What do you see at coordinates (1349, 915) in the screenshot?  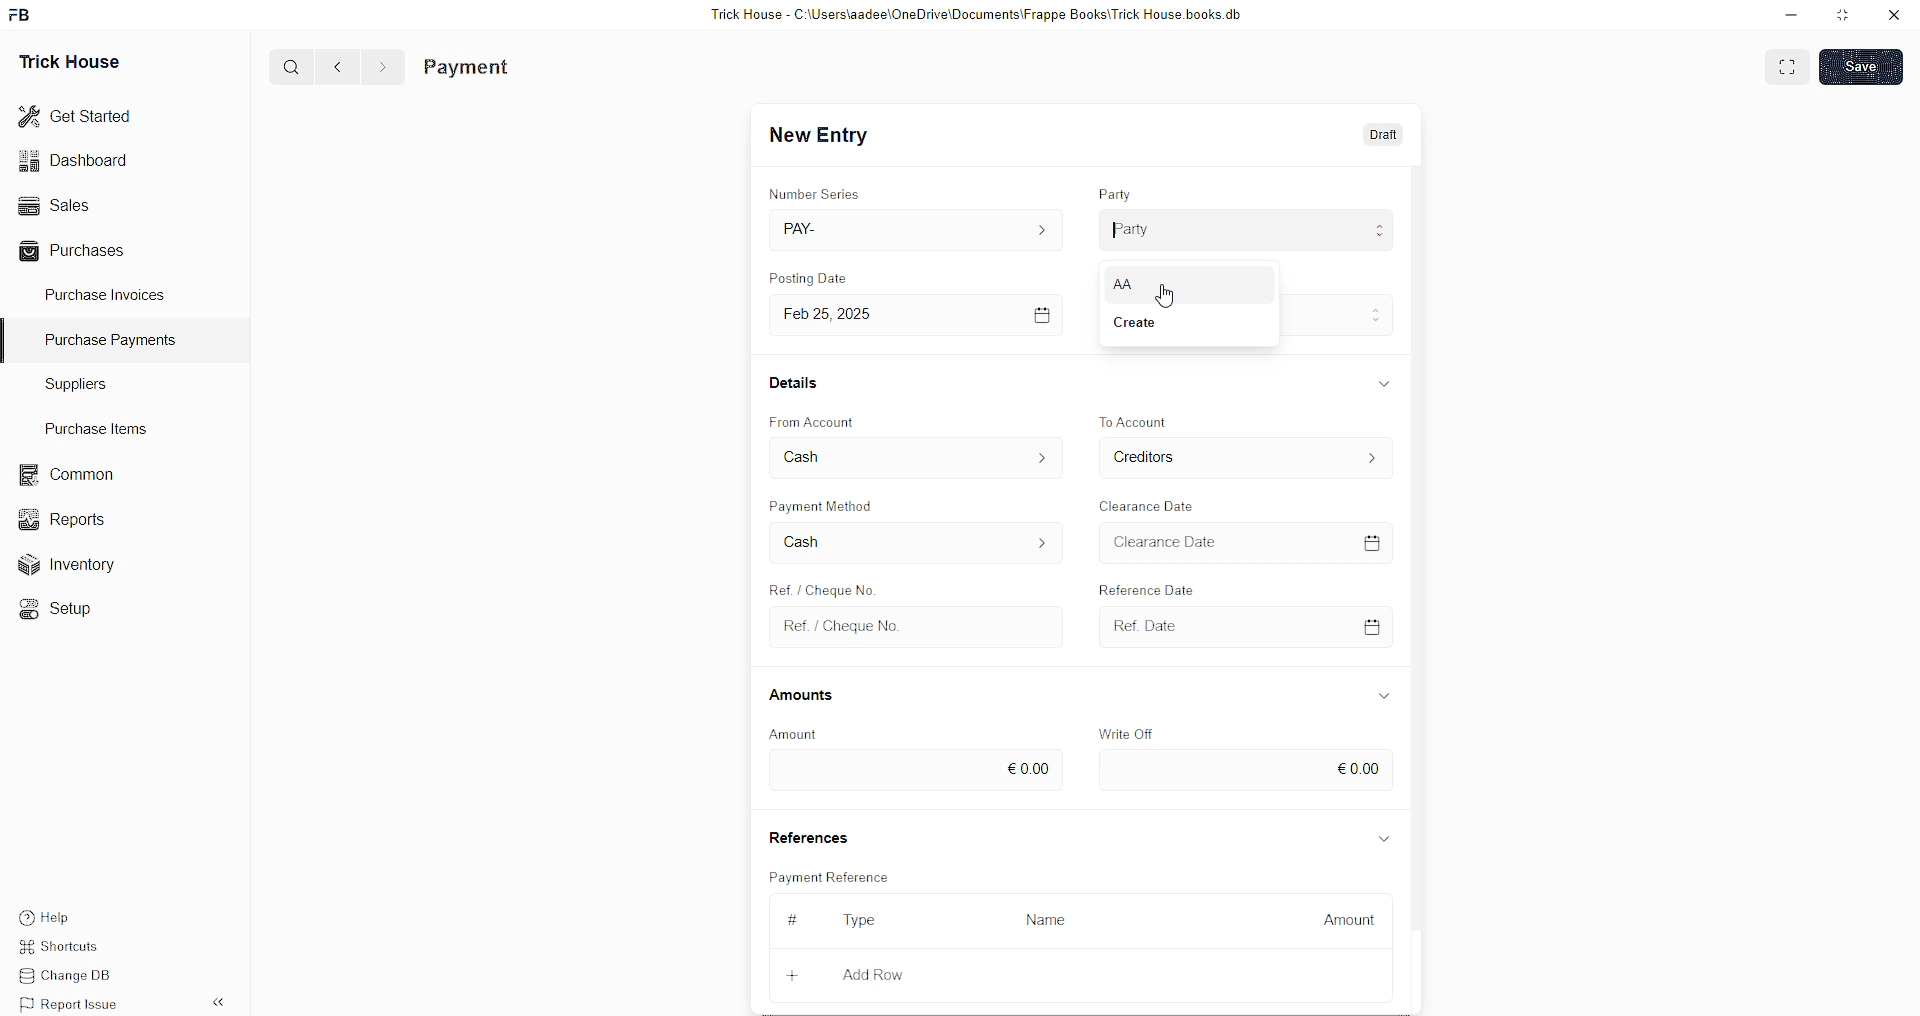 I see `Amount` at bounding box center [1349, 915].